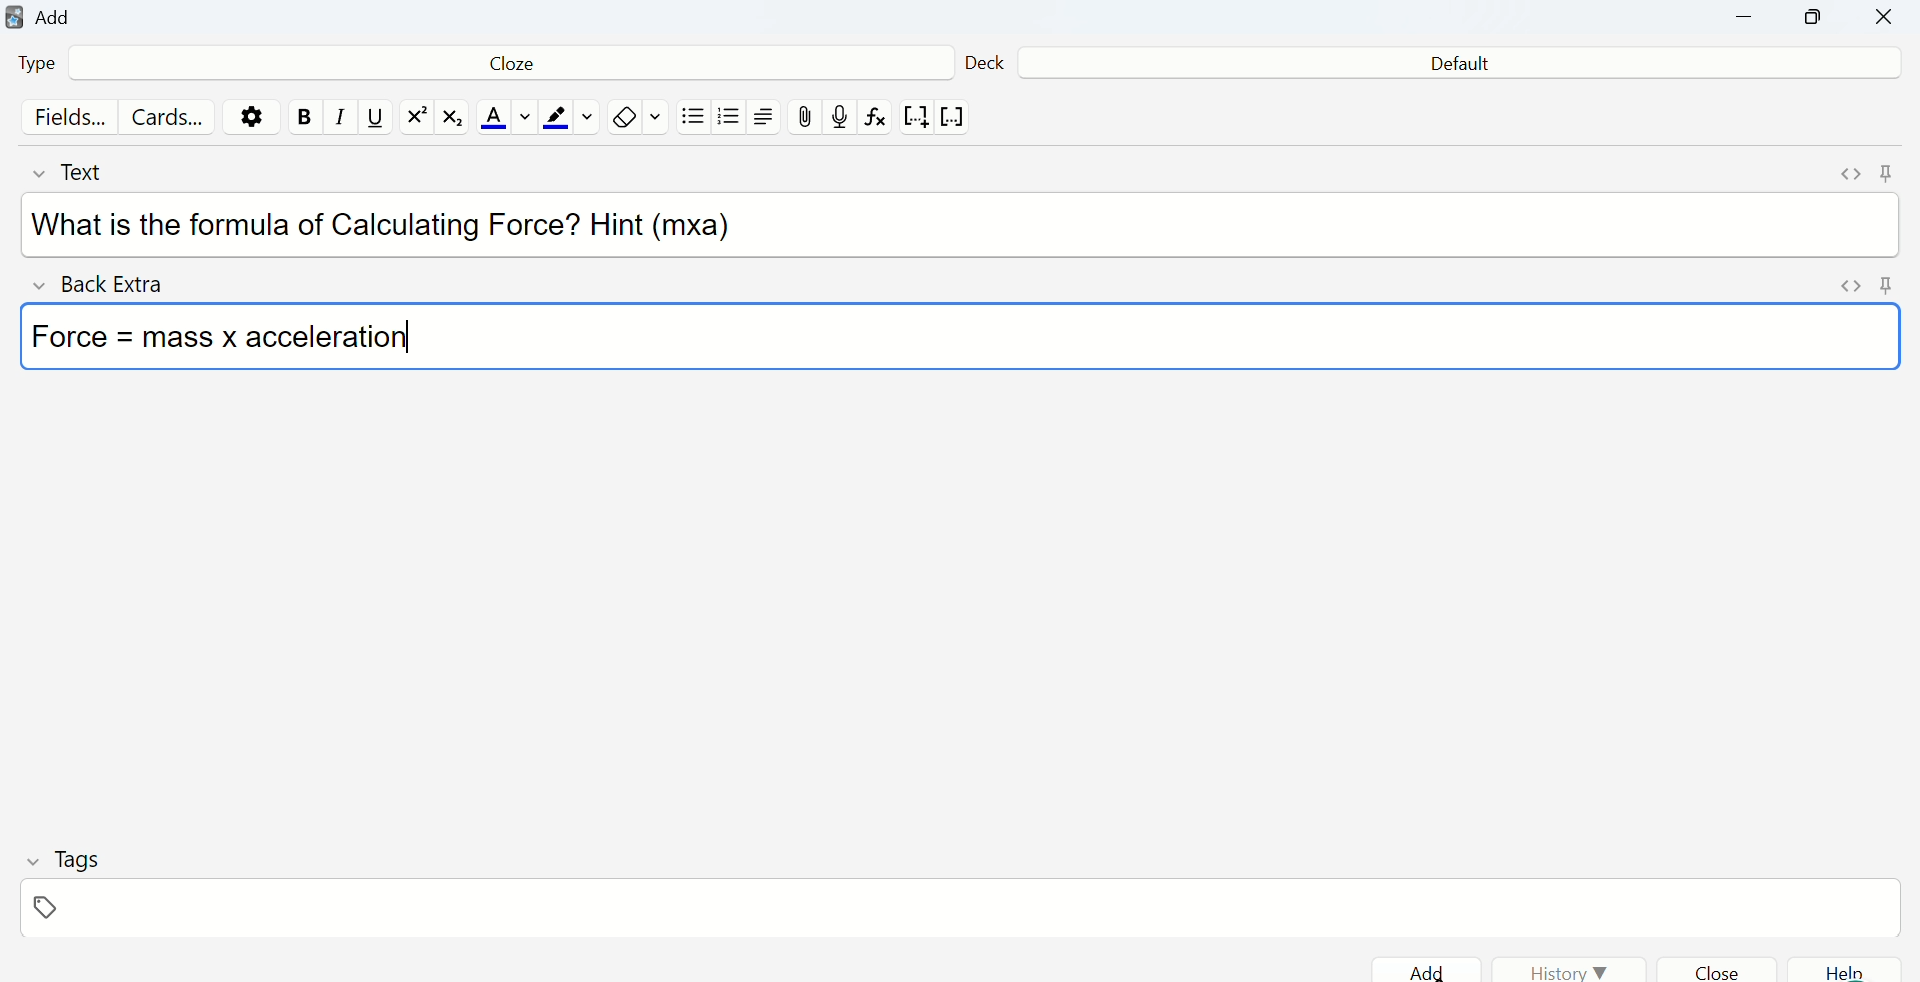 Image resolution: width=1920 pixels, height=982 pixels. I want to click on Pin, so click(1885, 285).